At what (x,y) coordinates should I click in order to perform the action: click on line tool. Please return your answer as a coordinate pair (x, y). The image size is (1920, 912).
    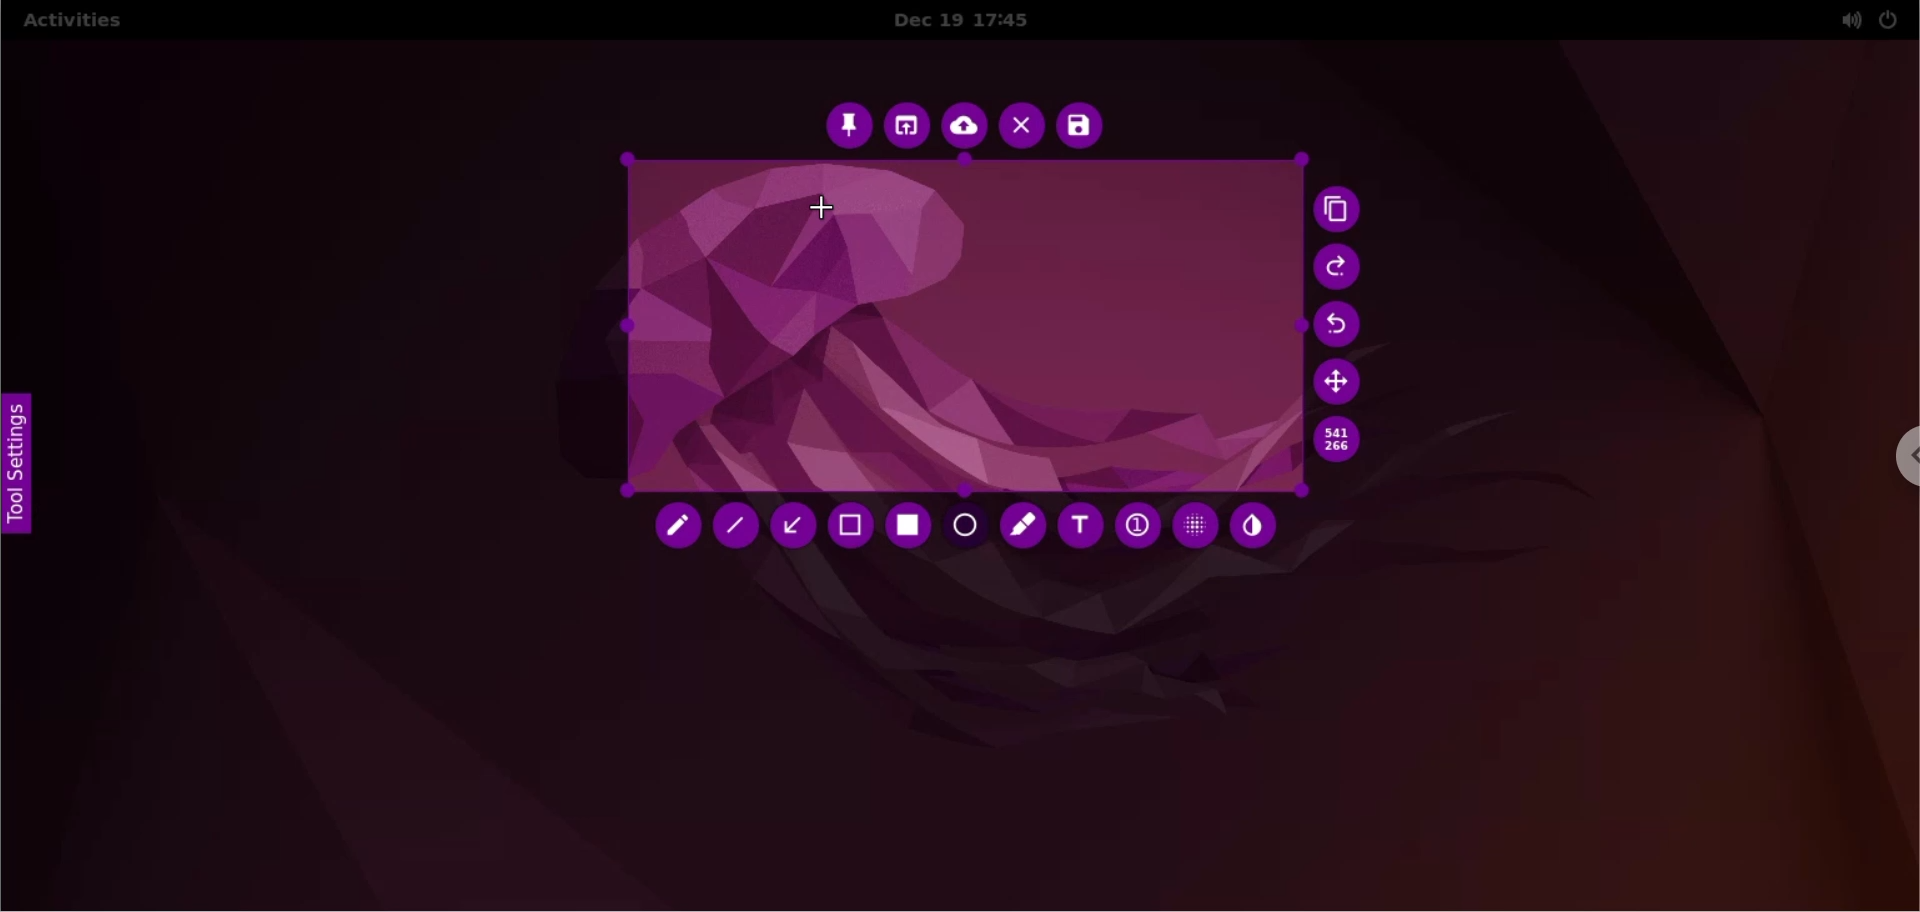
    Looking at the image, I should click on (740, 530).